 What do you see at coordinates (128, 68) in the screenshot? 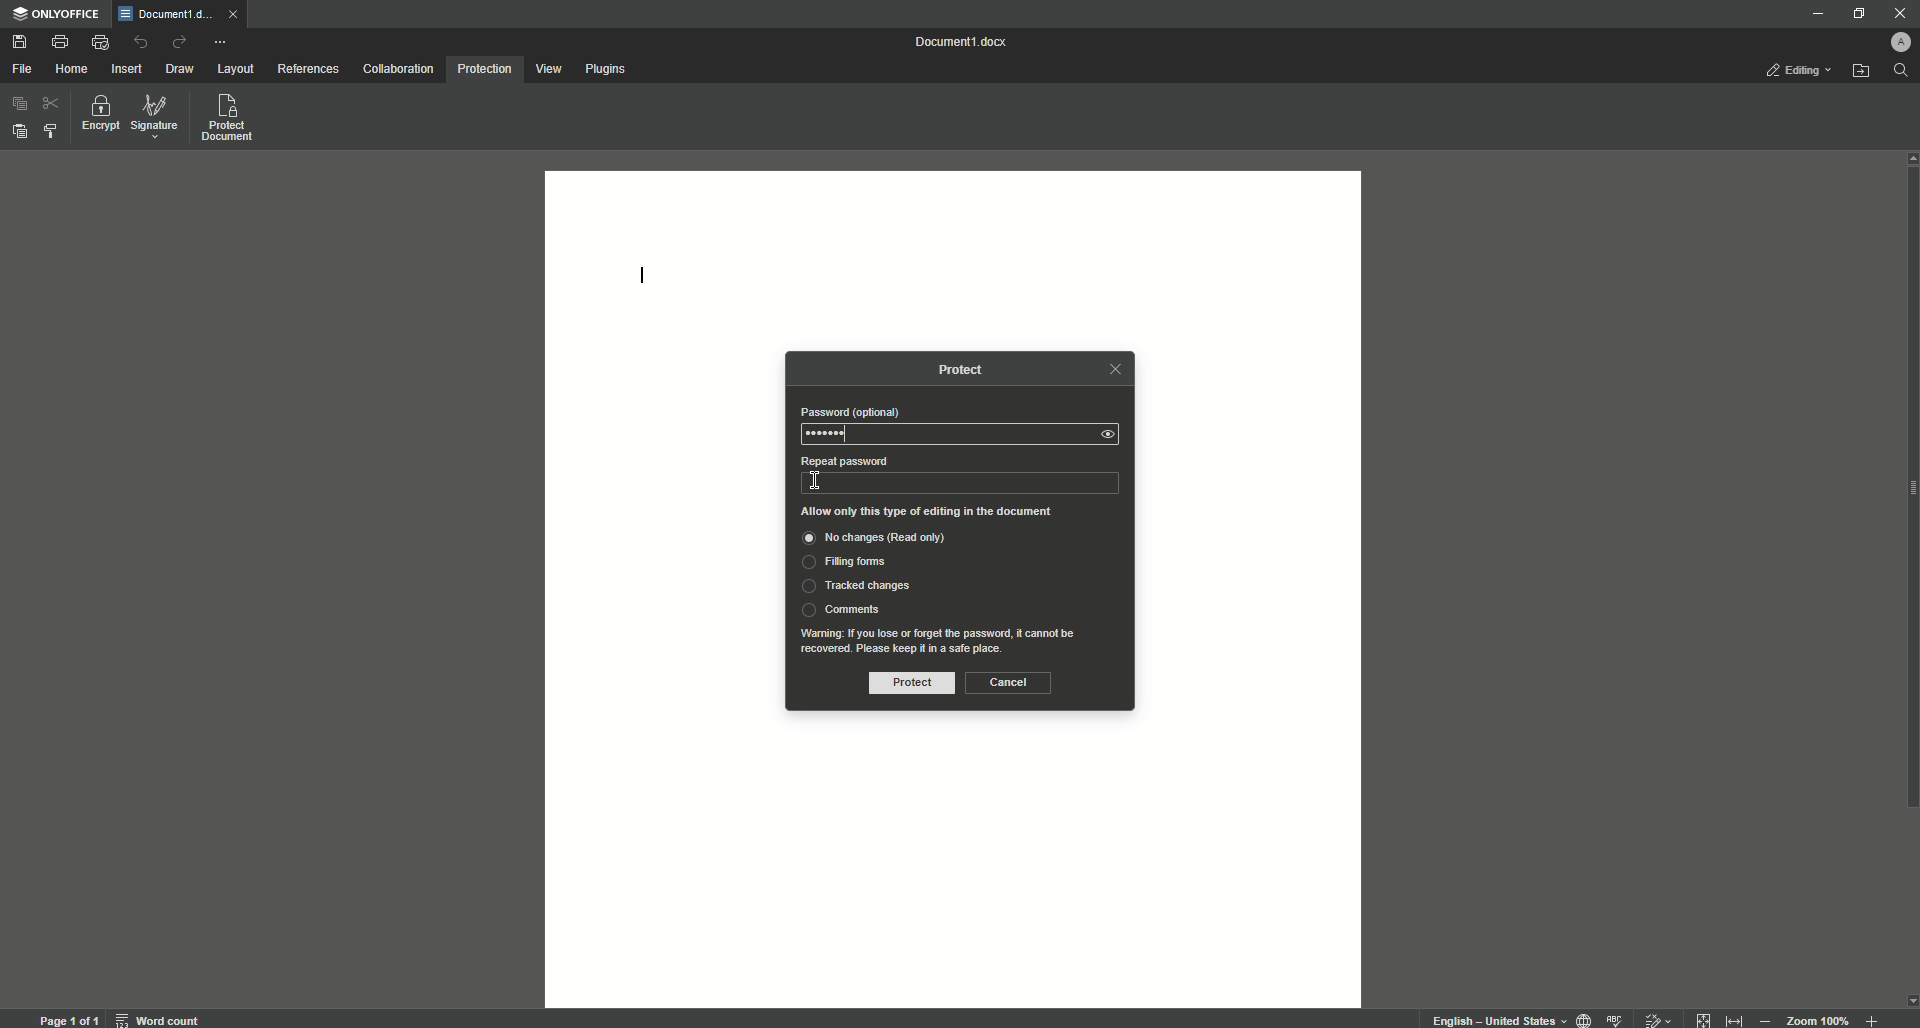
I see `Insert` at bounding box center [128, 68].